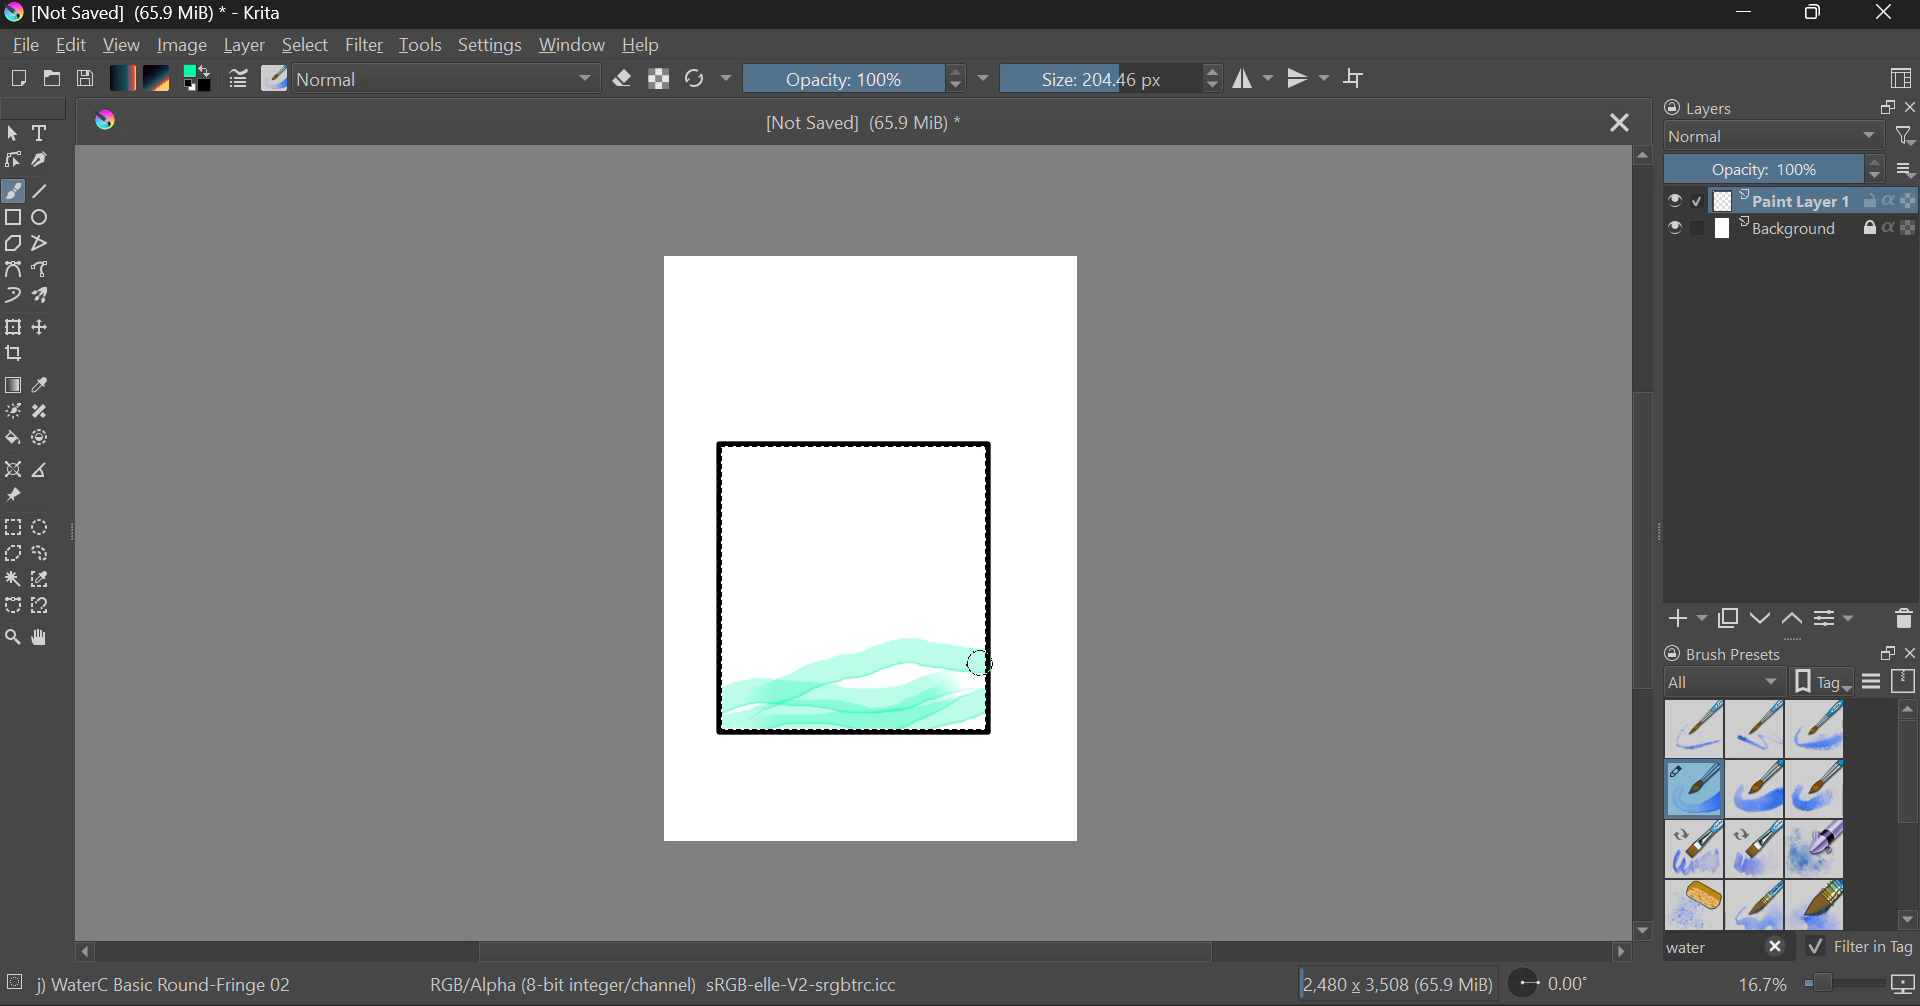 This screenshot has height=1006, width=1920. I want to click on Layers Docket Tab, so click(1787, 106).